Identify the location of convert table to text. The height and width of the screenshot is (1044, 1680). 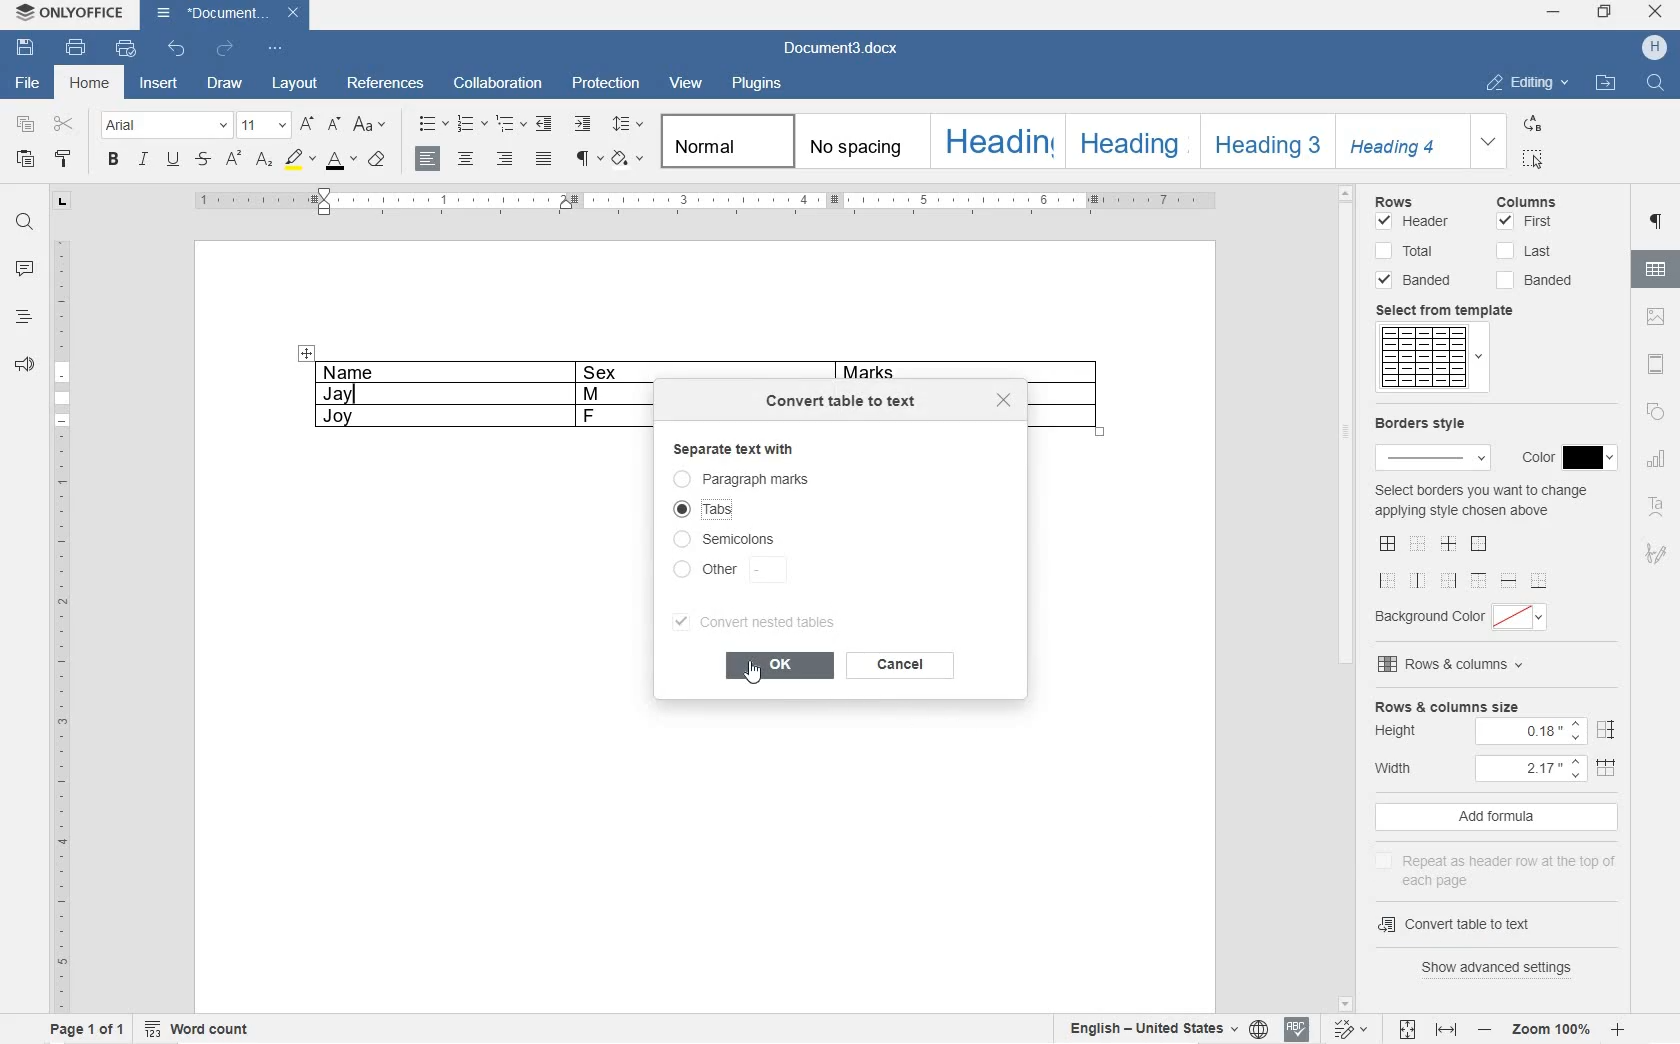
(844, 405).